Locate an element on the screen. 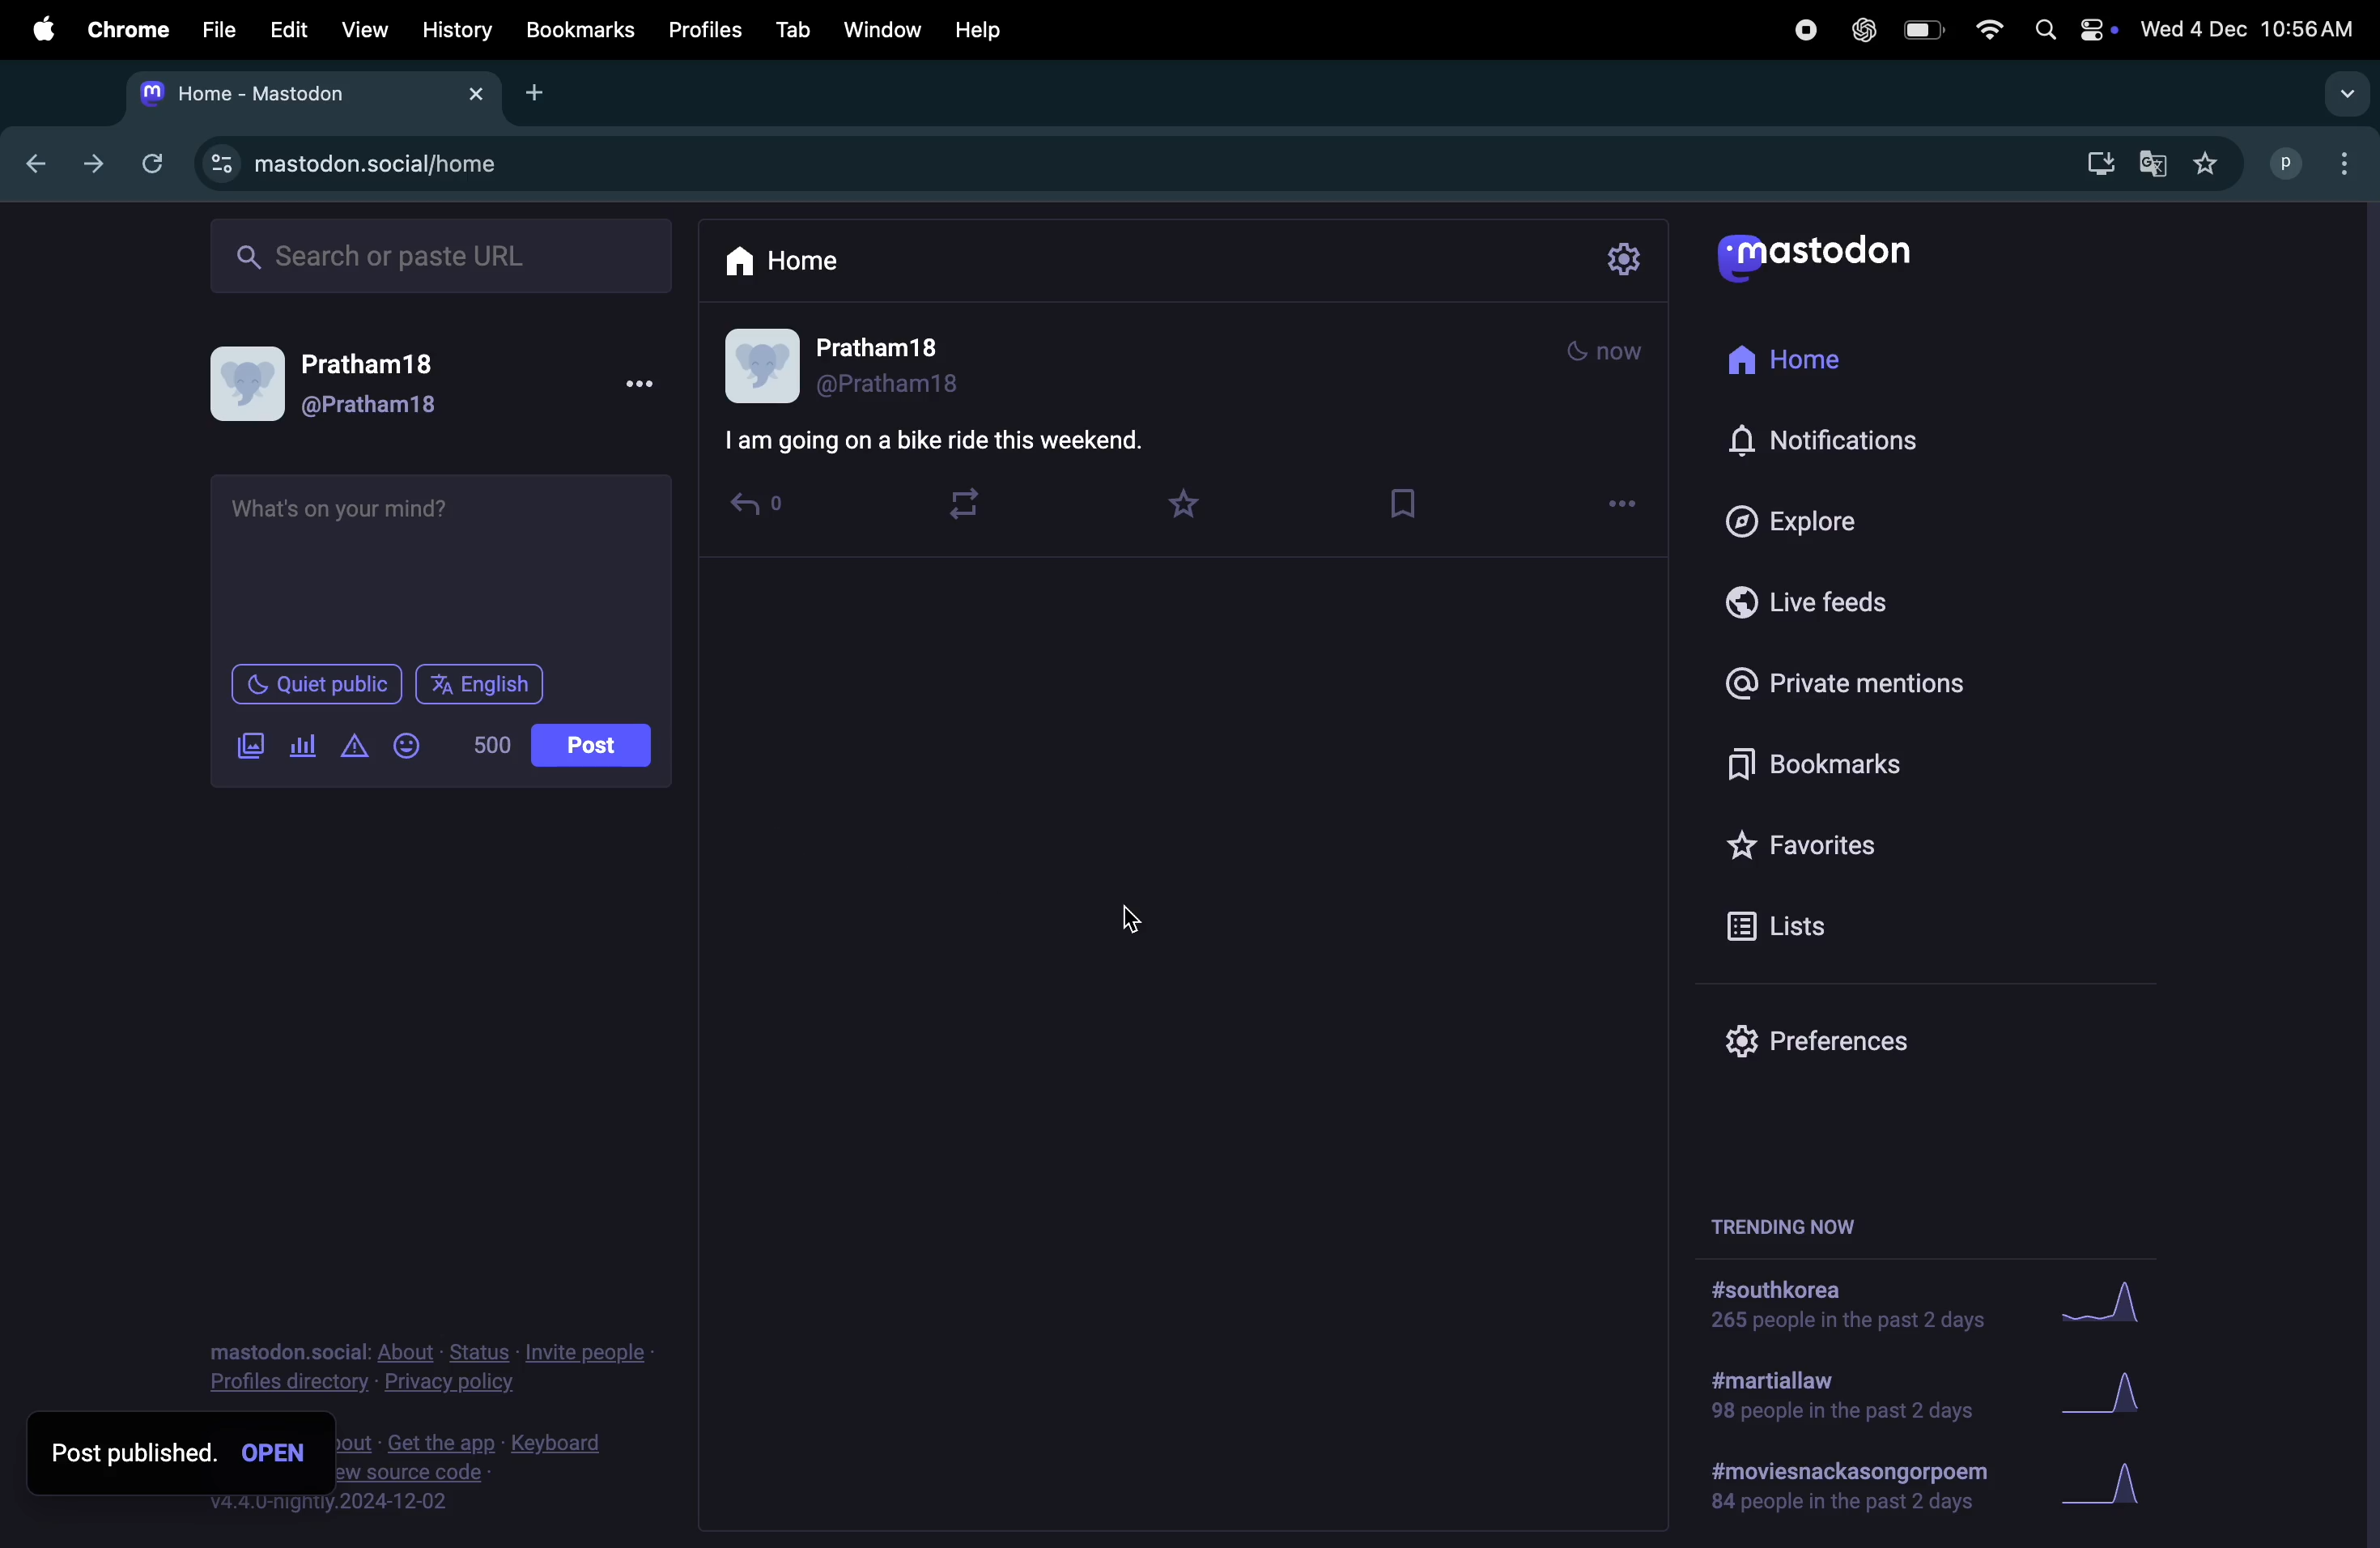  Home is located at coordinates (1803, 365).